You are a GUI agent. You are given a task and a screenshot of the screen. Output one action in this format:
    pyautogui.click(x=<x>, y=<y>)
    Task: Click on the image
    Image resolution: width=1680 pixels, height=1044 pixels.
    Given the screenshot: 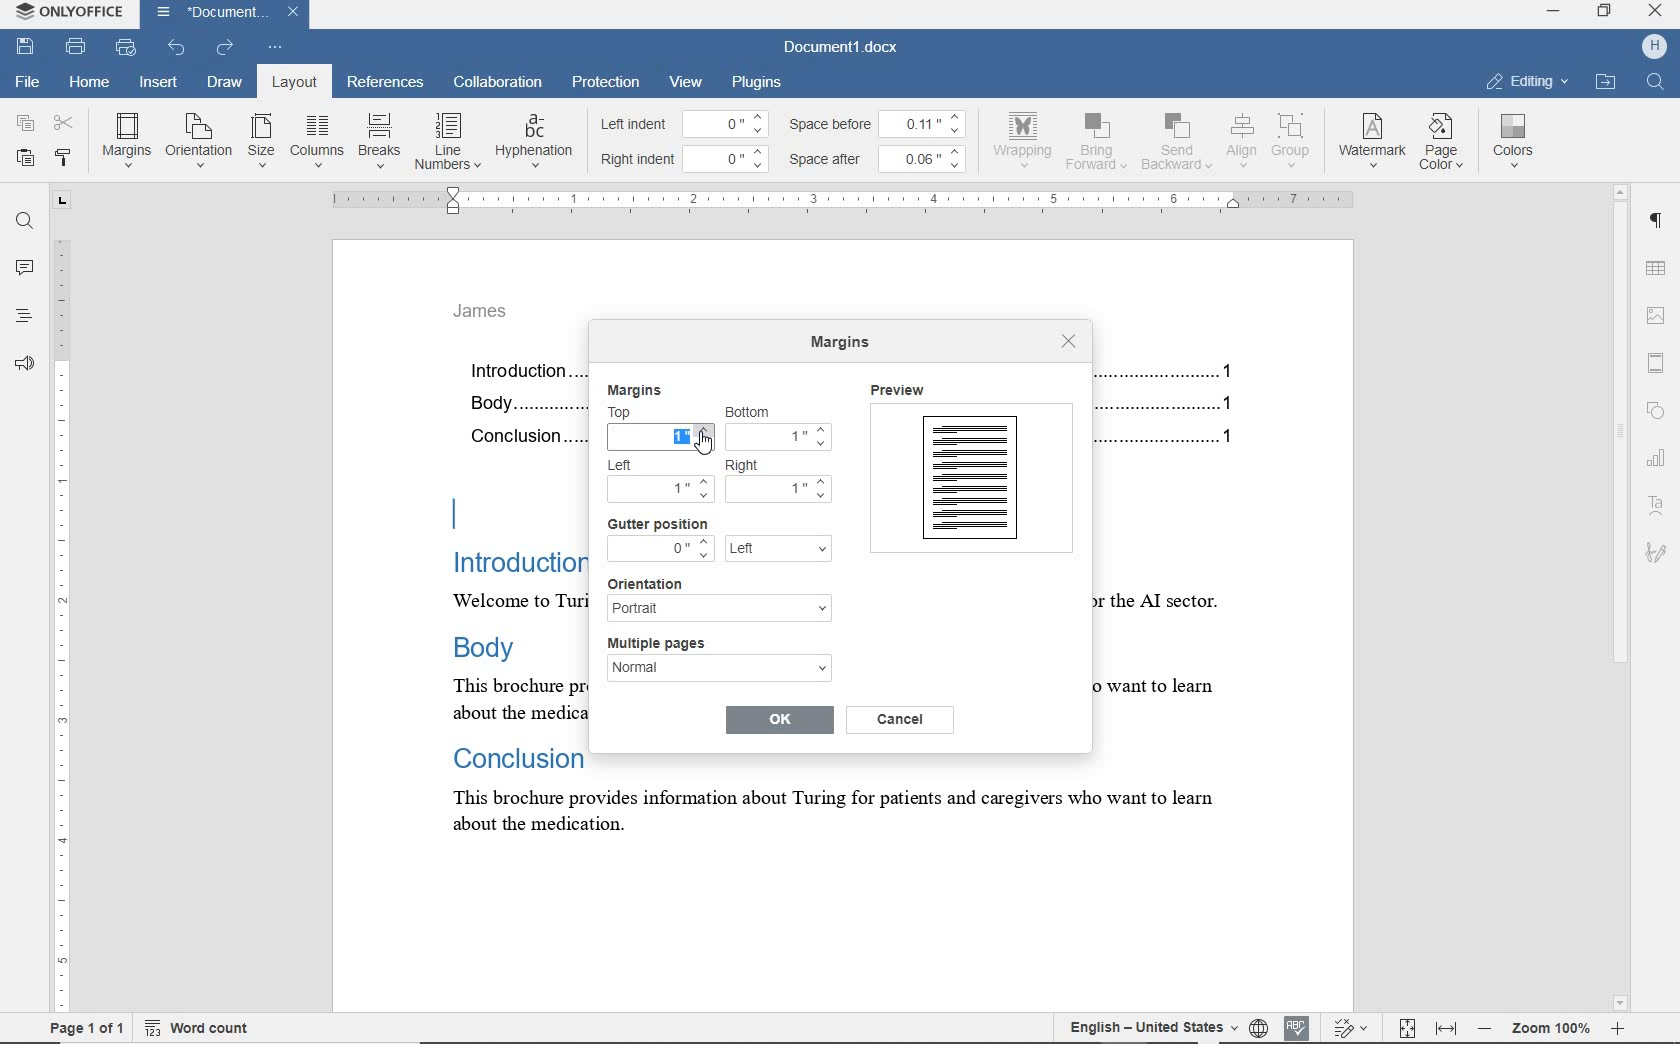 What is the action you would take?
    pyautogui.click(x=1658, y=313)
    